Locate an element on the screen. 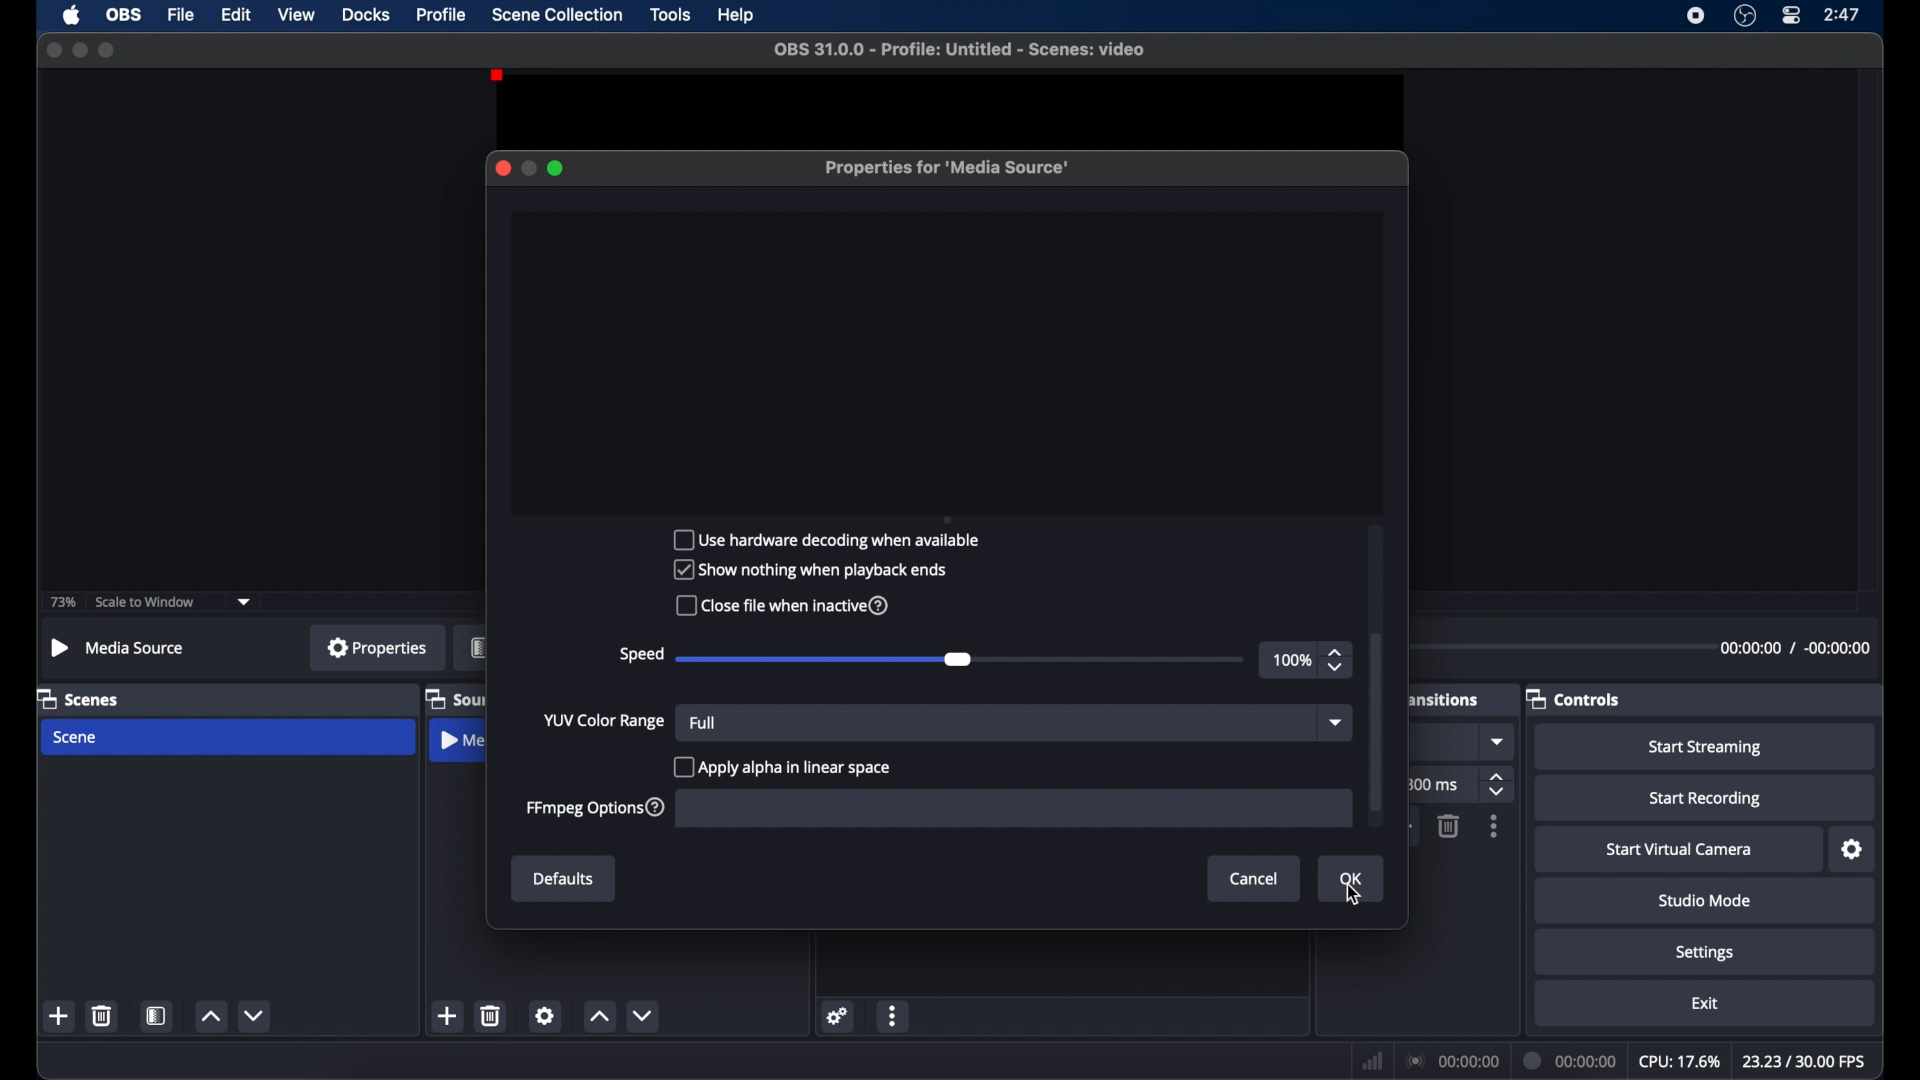 The height and width of the screenshot is (1080, 1920). decrement button is located at coordinates (256, 1014).